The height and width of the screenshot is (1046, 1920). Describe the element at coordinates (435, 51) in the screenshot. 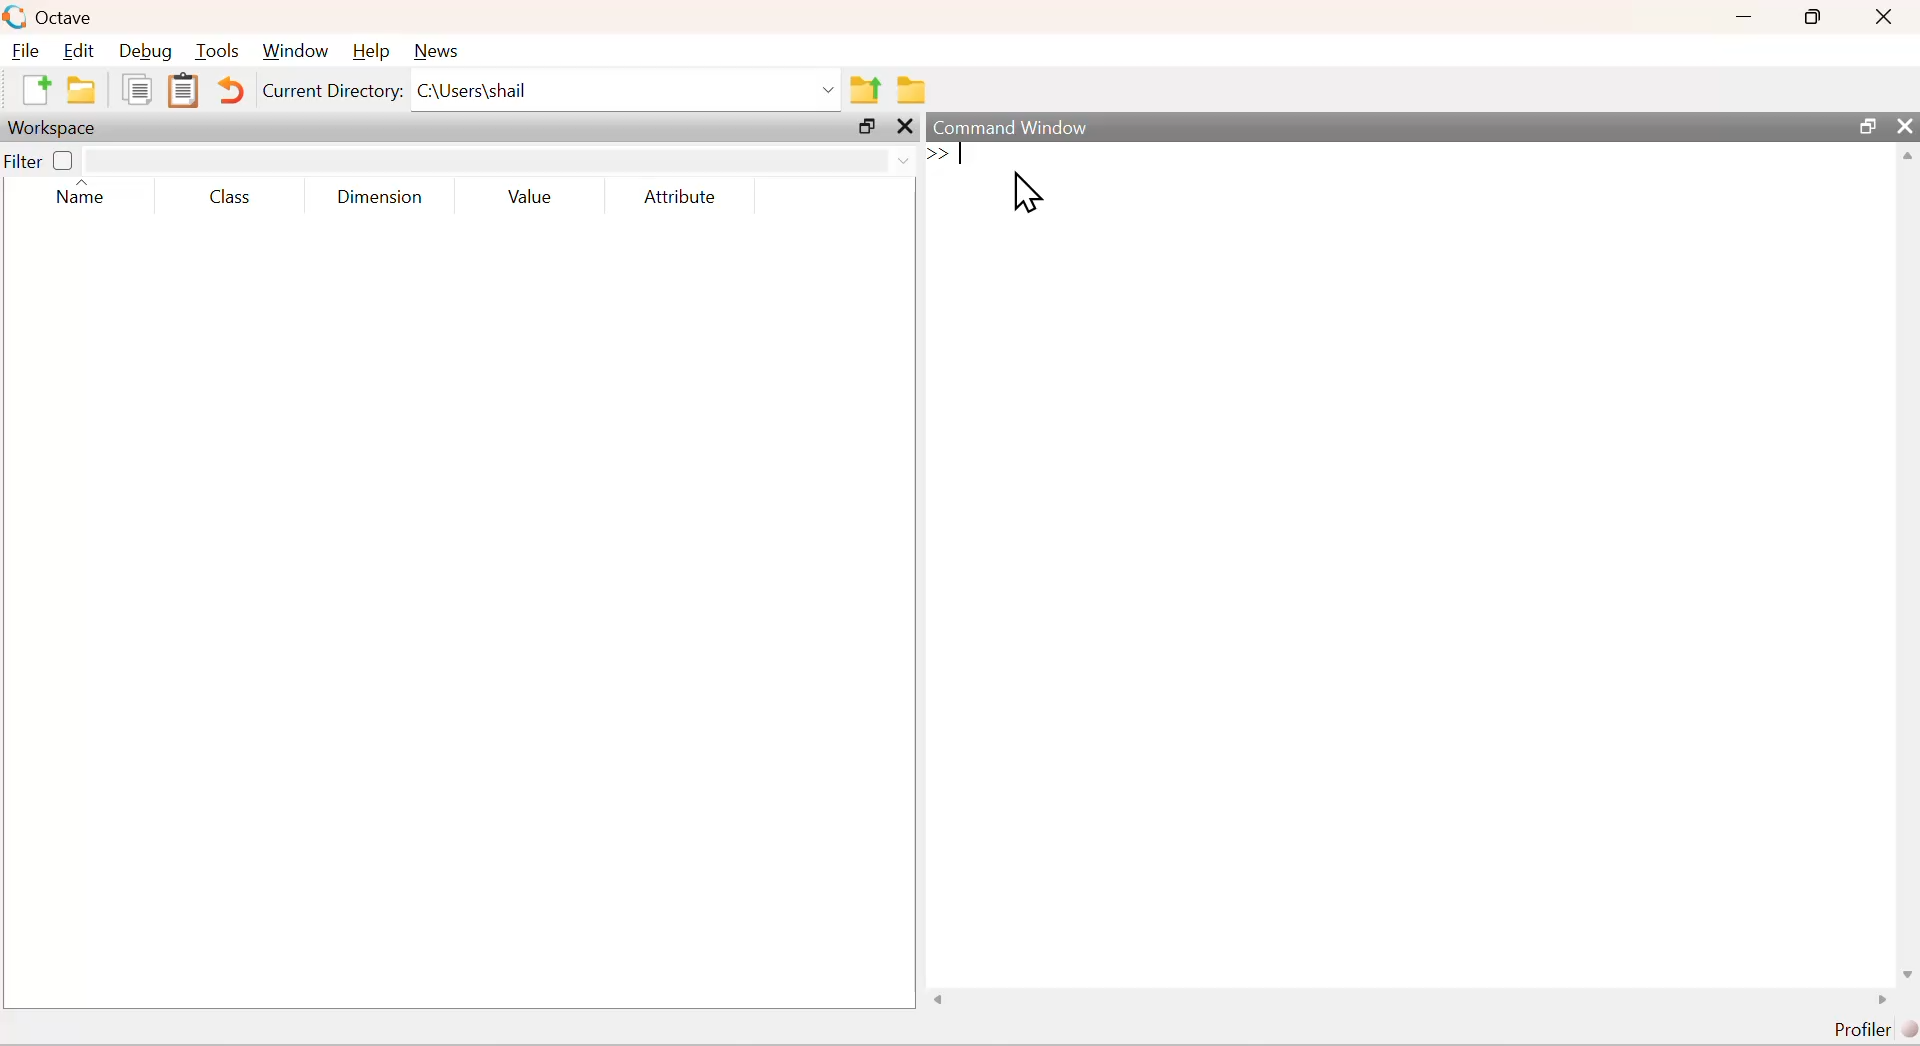

I see `News` at that location.